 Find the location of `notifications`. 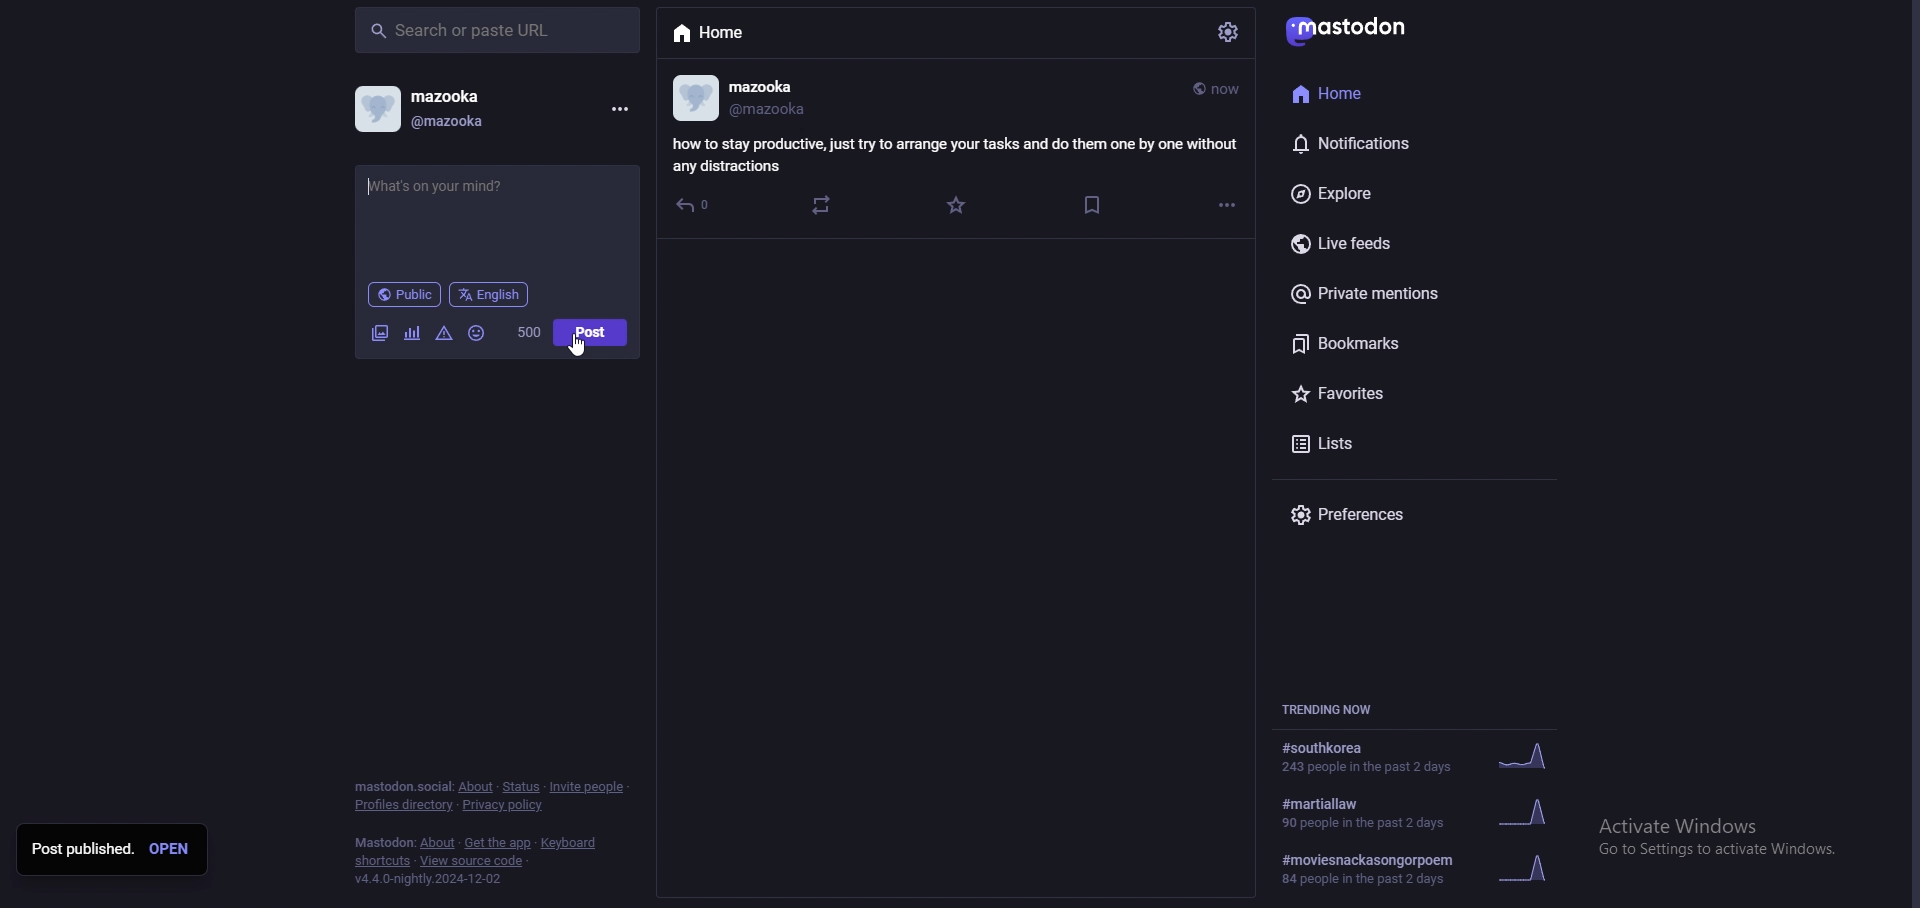

notifications is located at coordinates (1380, 144).